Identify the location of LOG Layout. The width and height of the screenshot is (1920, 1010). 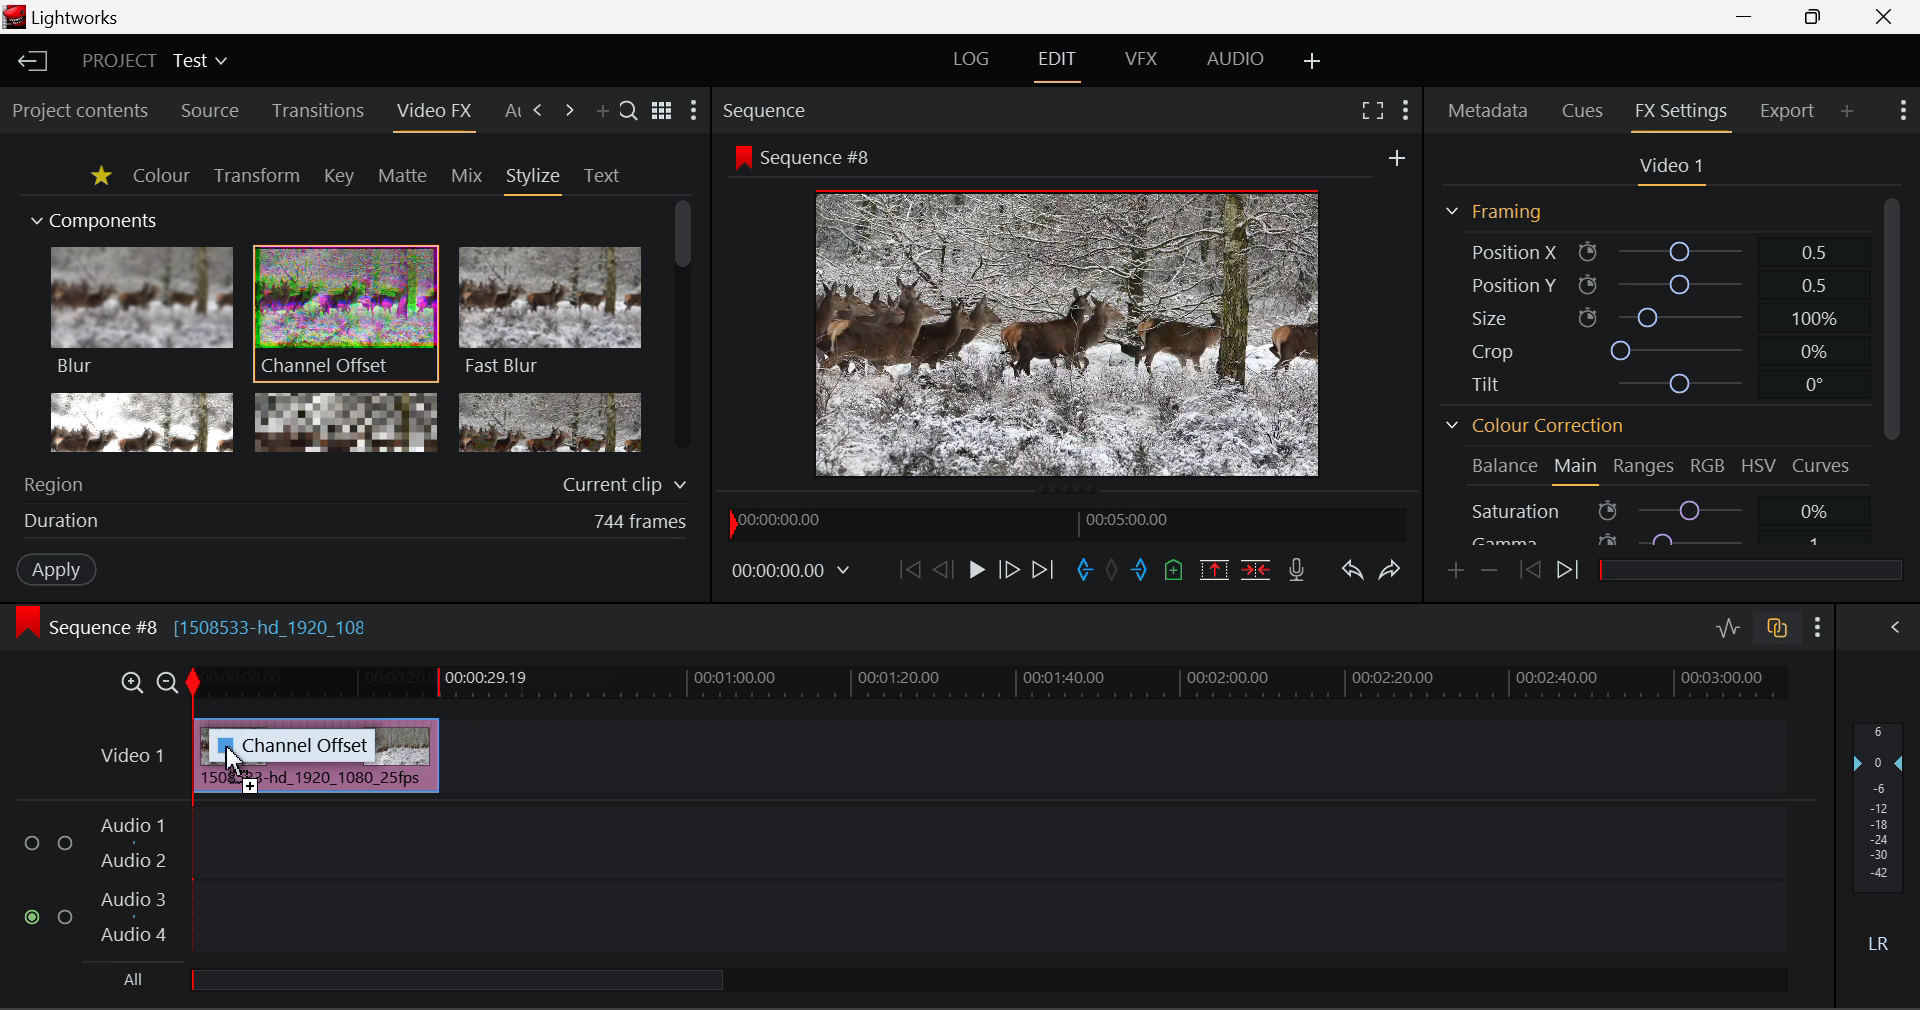
(972, 64).